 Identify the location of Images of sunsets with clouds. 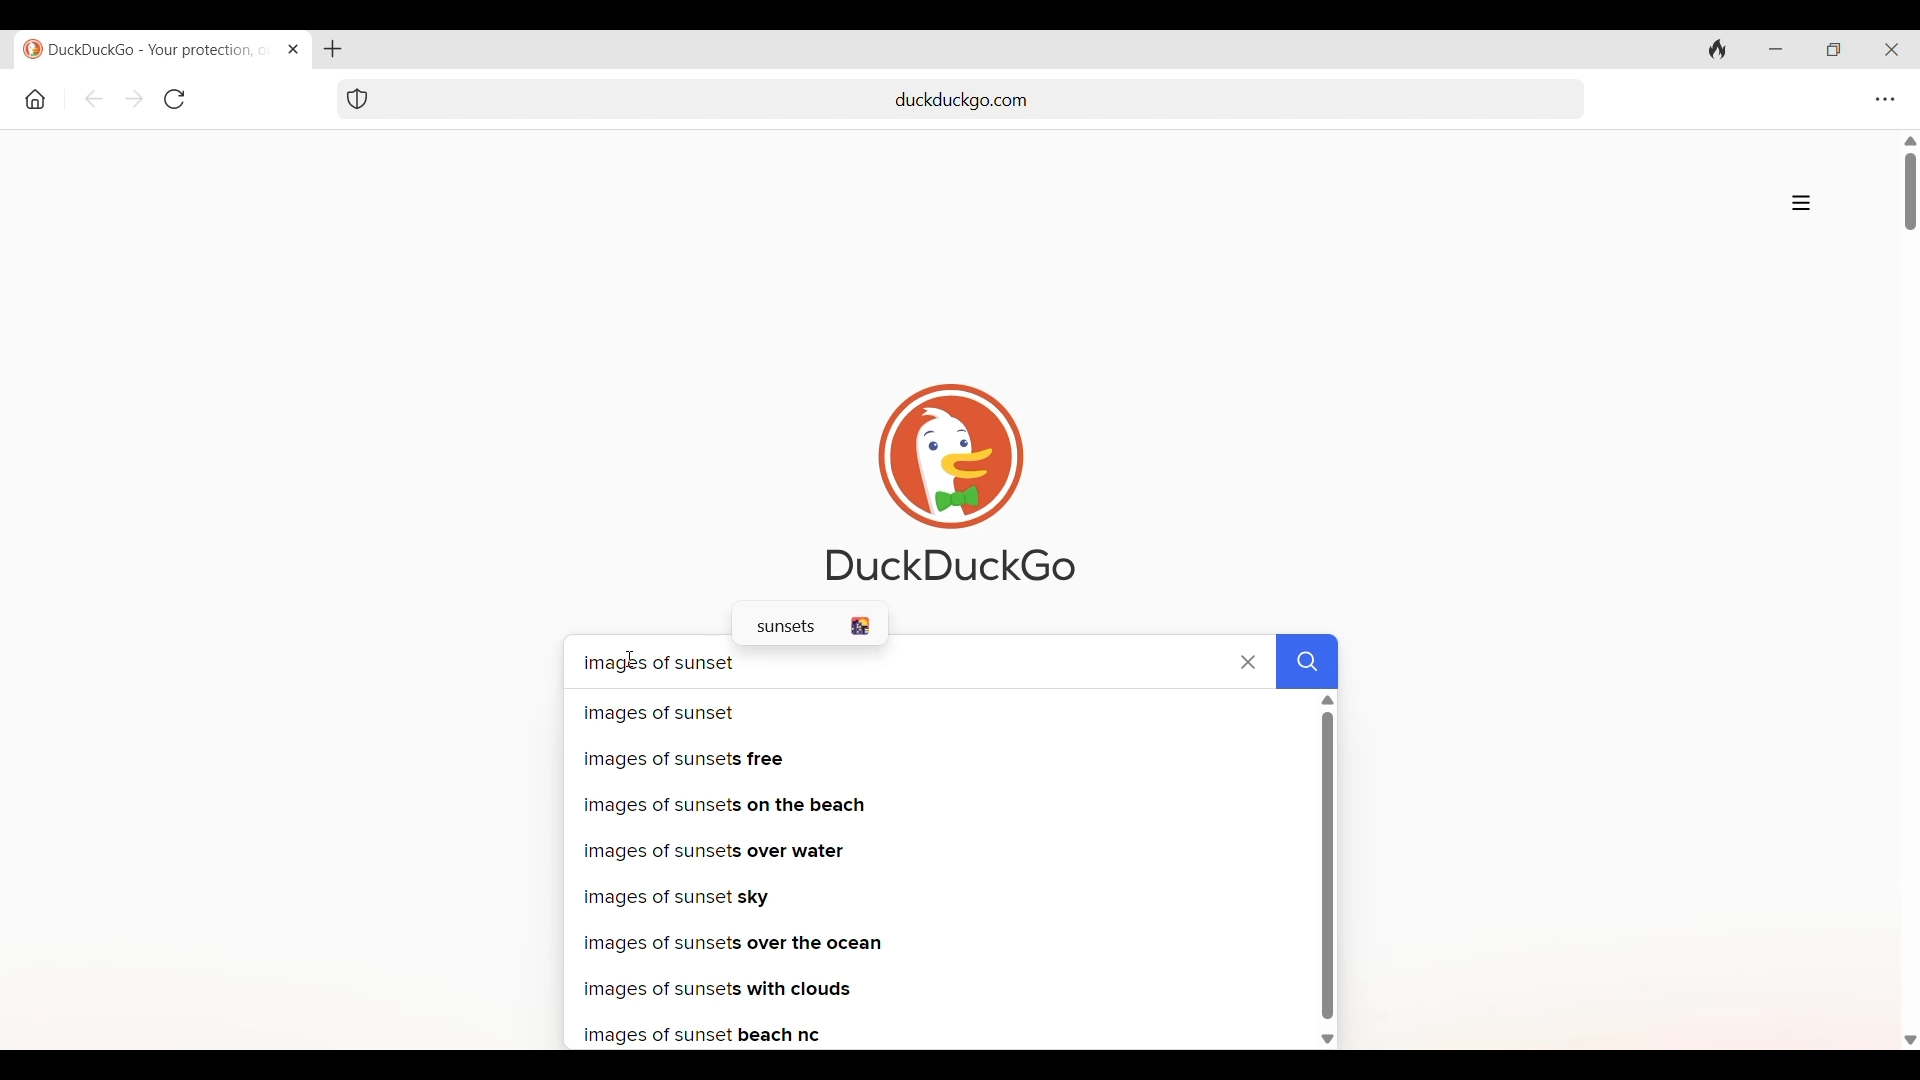
(938, 992).